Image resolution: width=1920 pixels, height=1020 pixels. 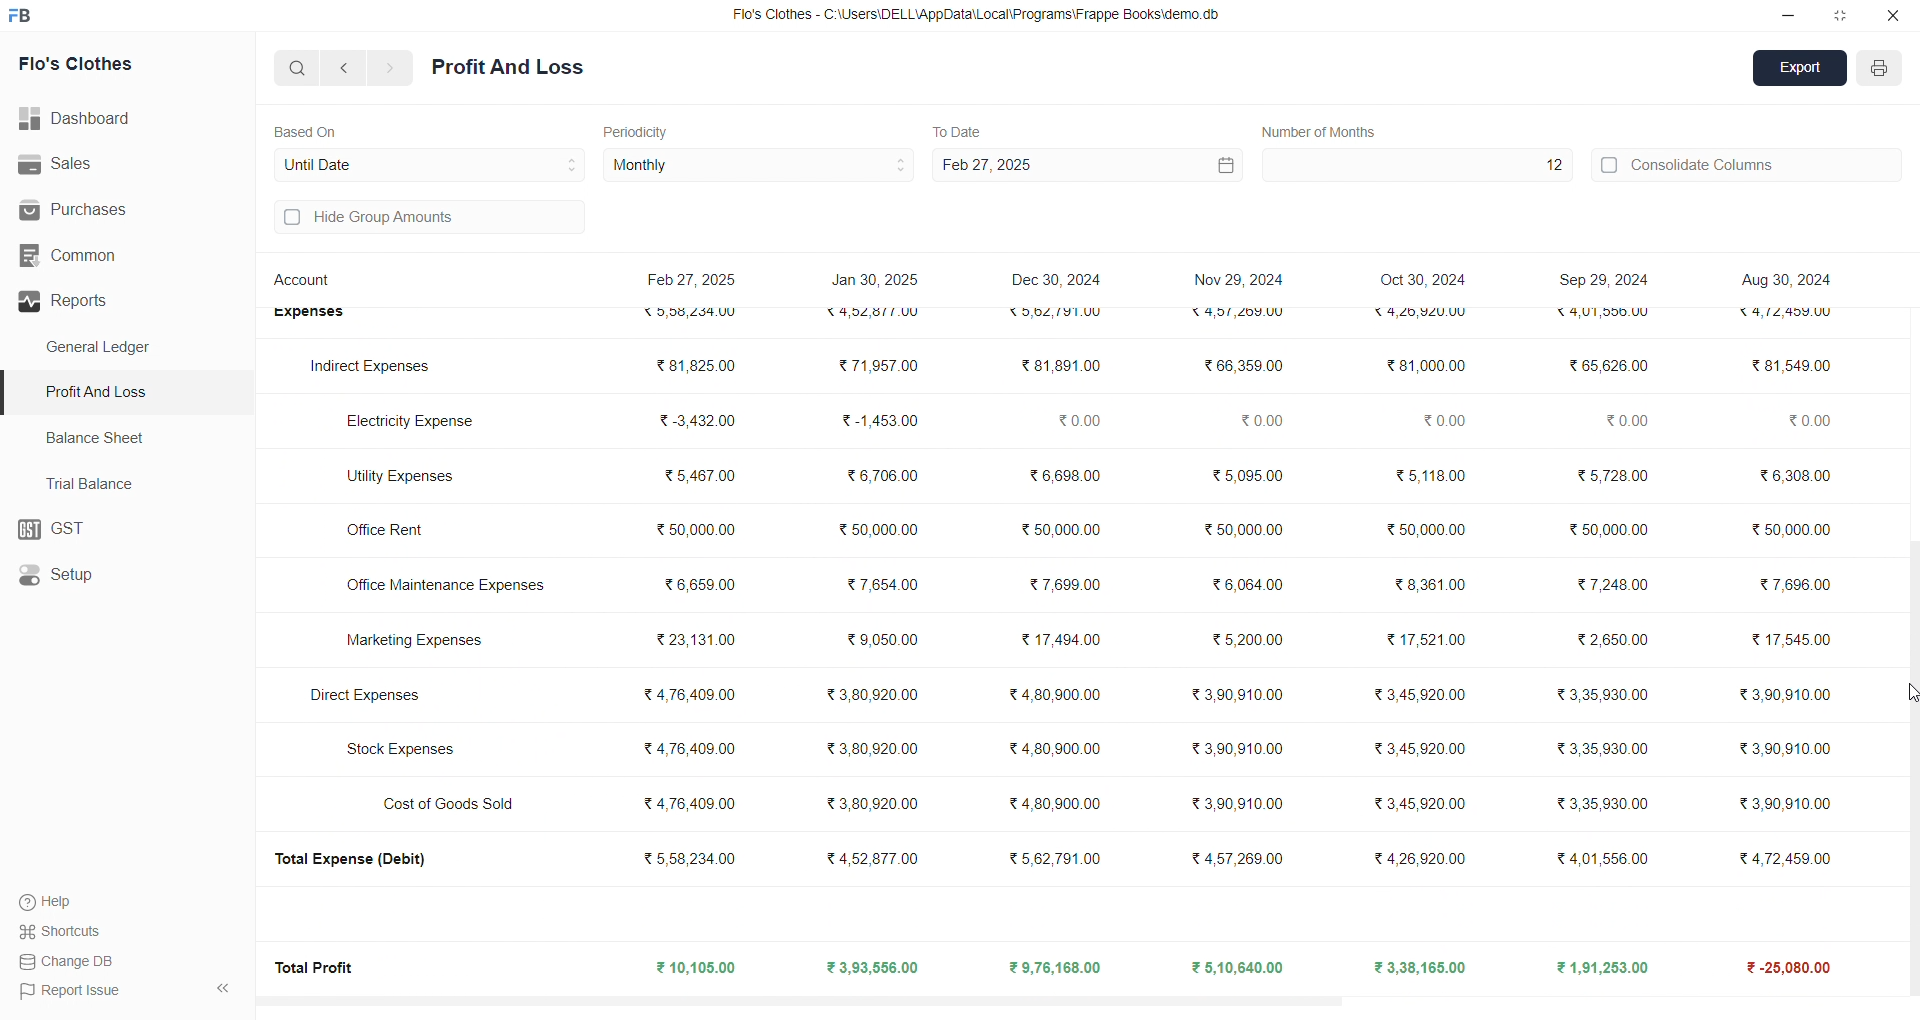 What do you see at coordinates (878, 367) in the screenshot?
I see `₹ 71,957.00` at bounding box center [878, 367].